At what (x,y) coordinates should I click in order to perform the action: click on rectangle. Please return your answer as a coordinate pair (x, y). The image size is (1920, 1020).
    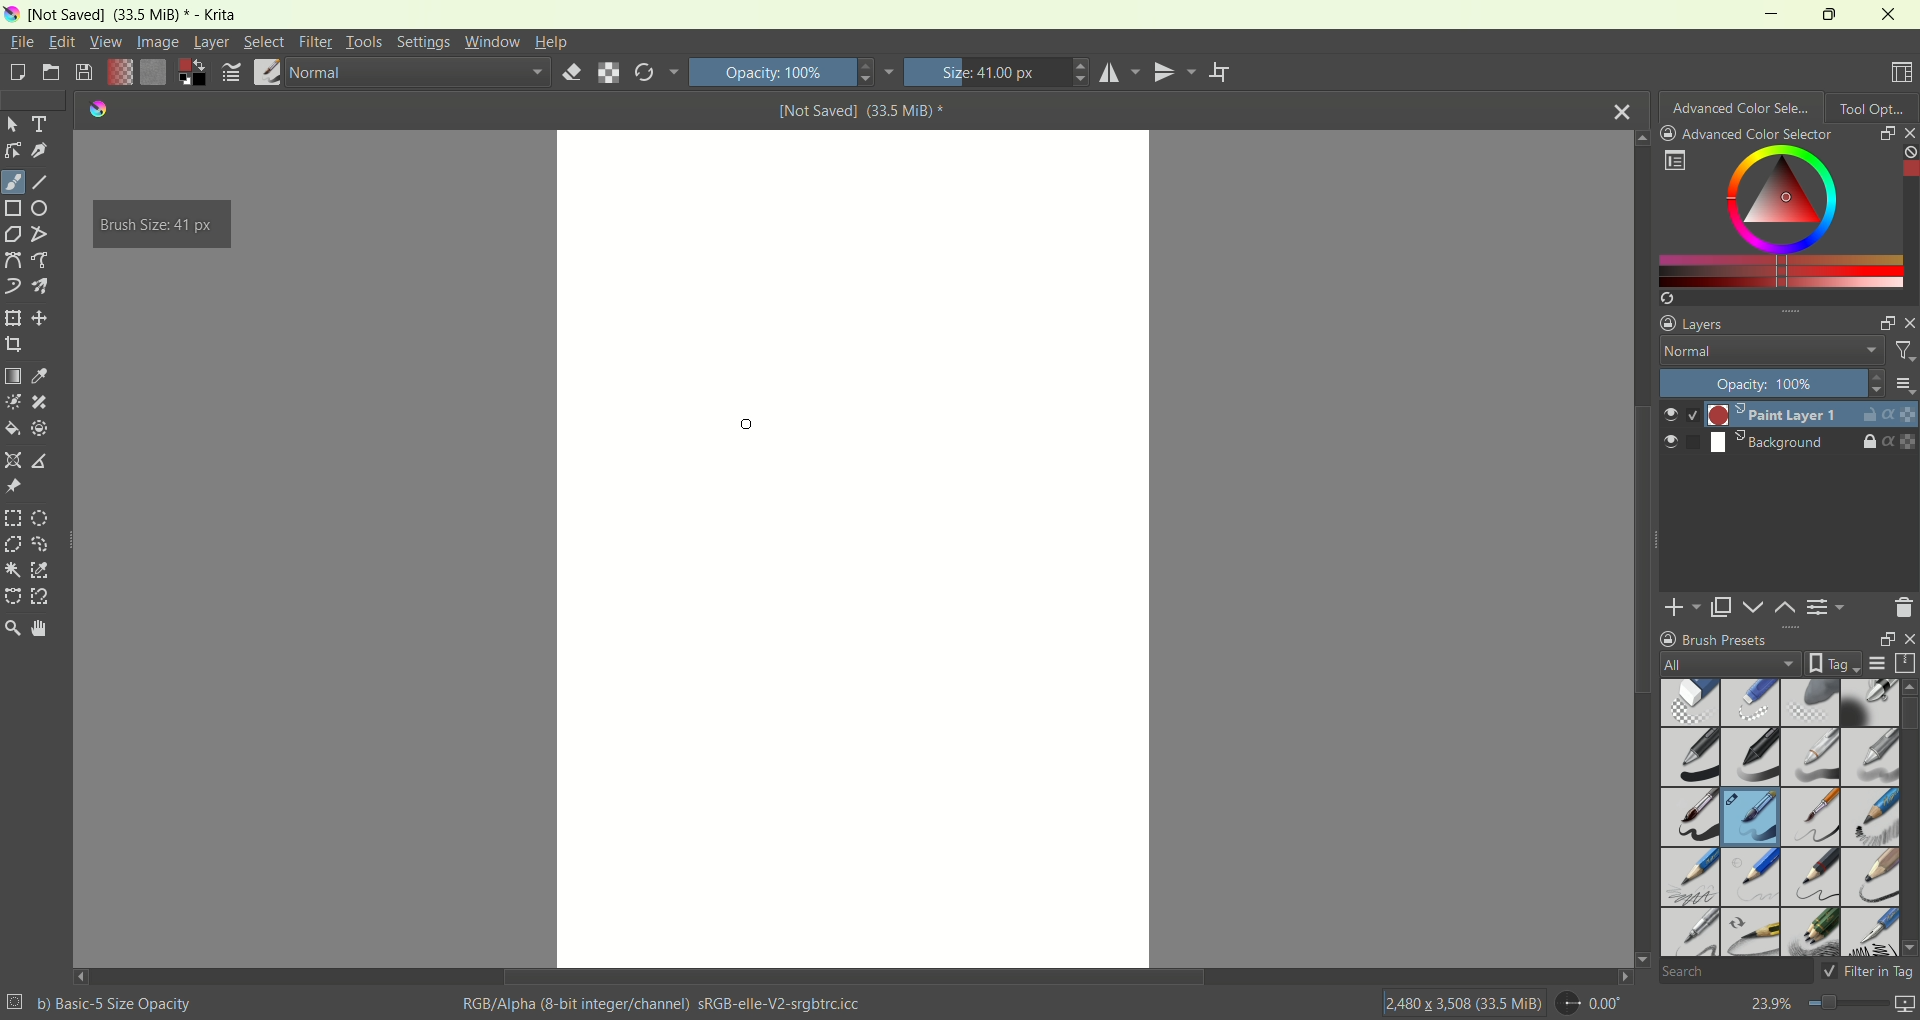
    Looking at the image, I should click on (14, 210).